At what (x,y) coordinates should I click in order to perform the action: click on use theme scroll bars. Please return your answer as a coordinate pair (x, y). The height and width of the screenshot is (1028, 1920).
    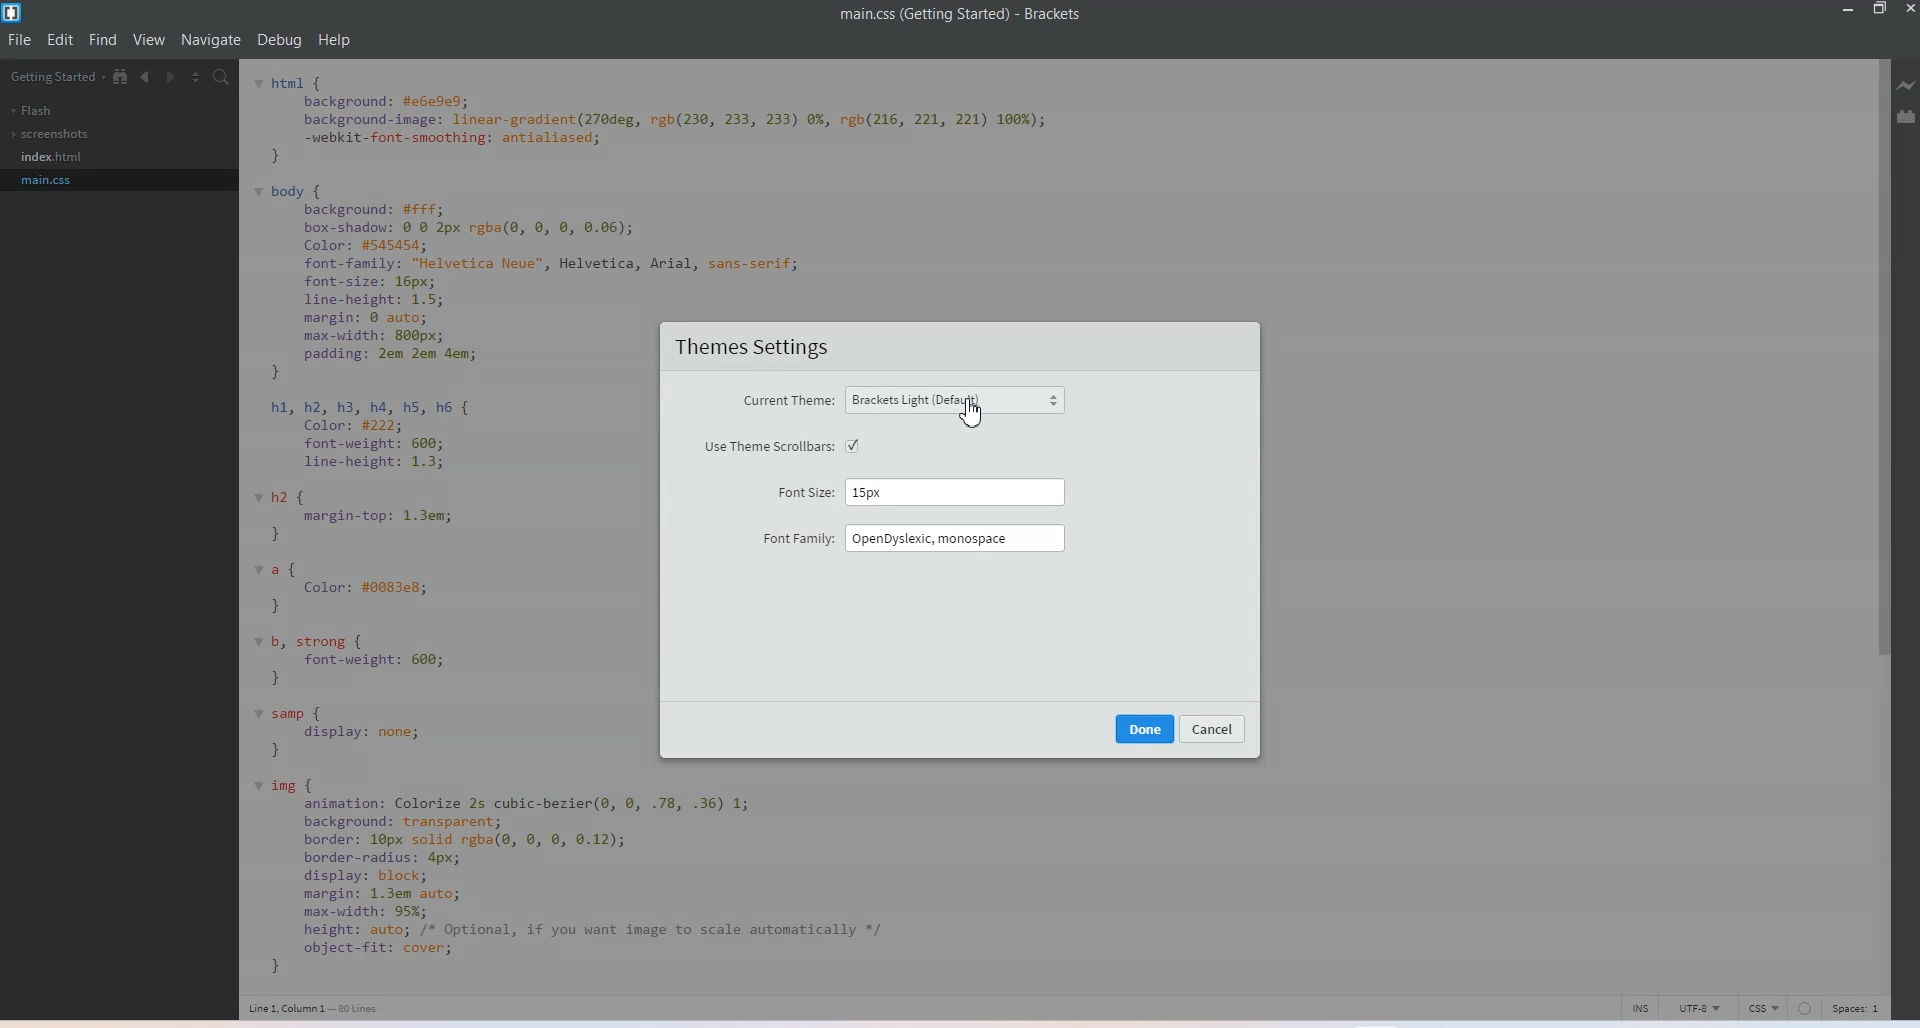
    Looking at the image, I should click on (781, 445).